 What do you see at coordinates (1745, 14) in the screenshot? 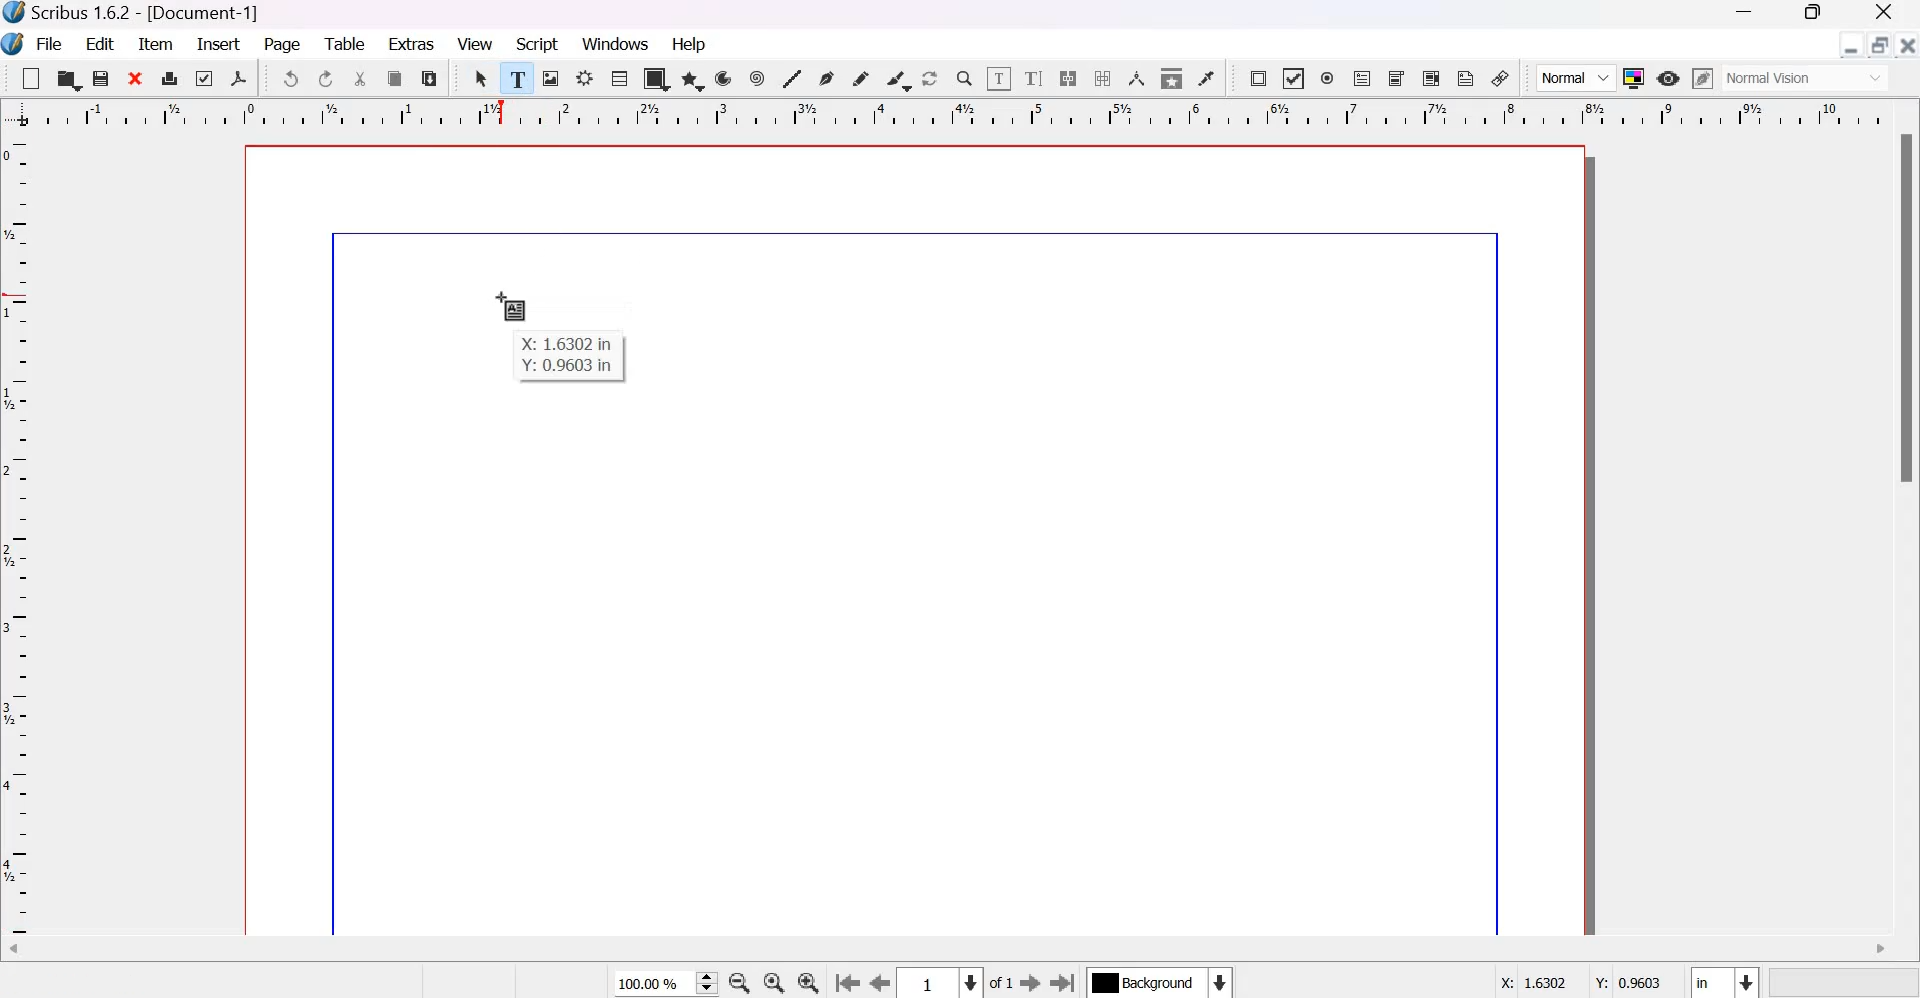
I see `Minimize` at bounding box center [1745, 14].